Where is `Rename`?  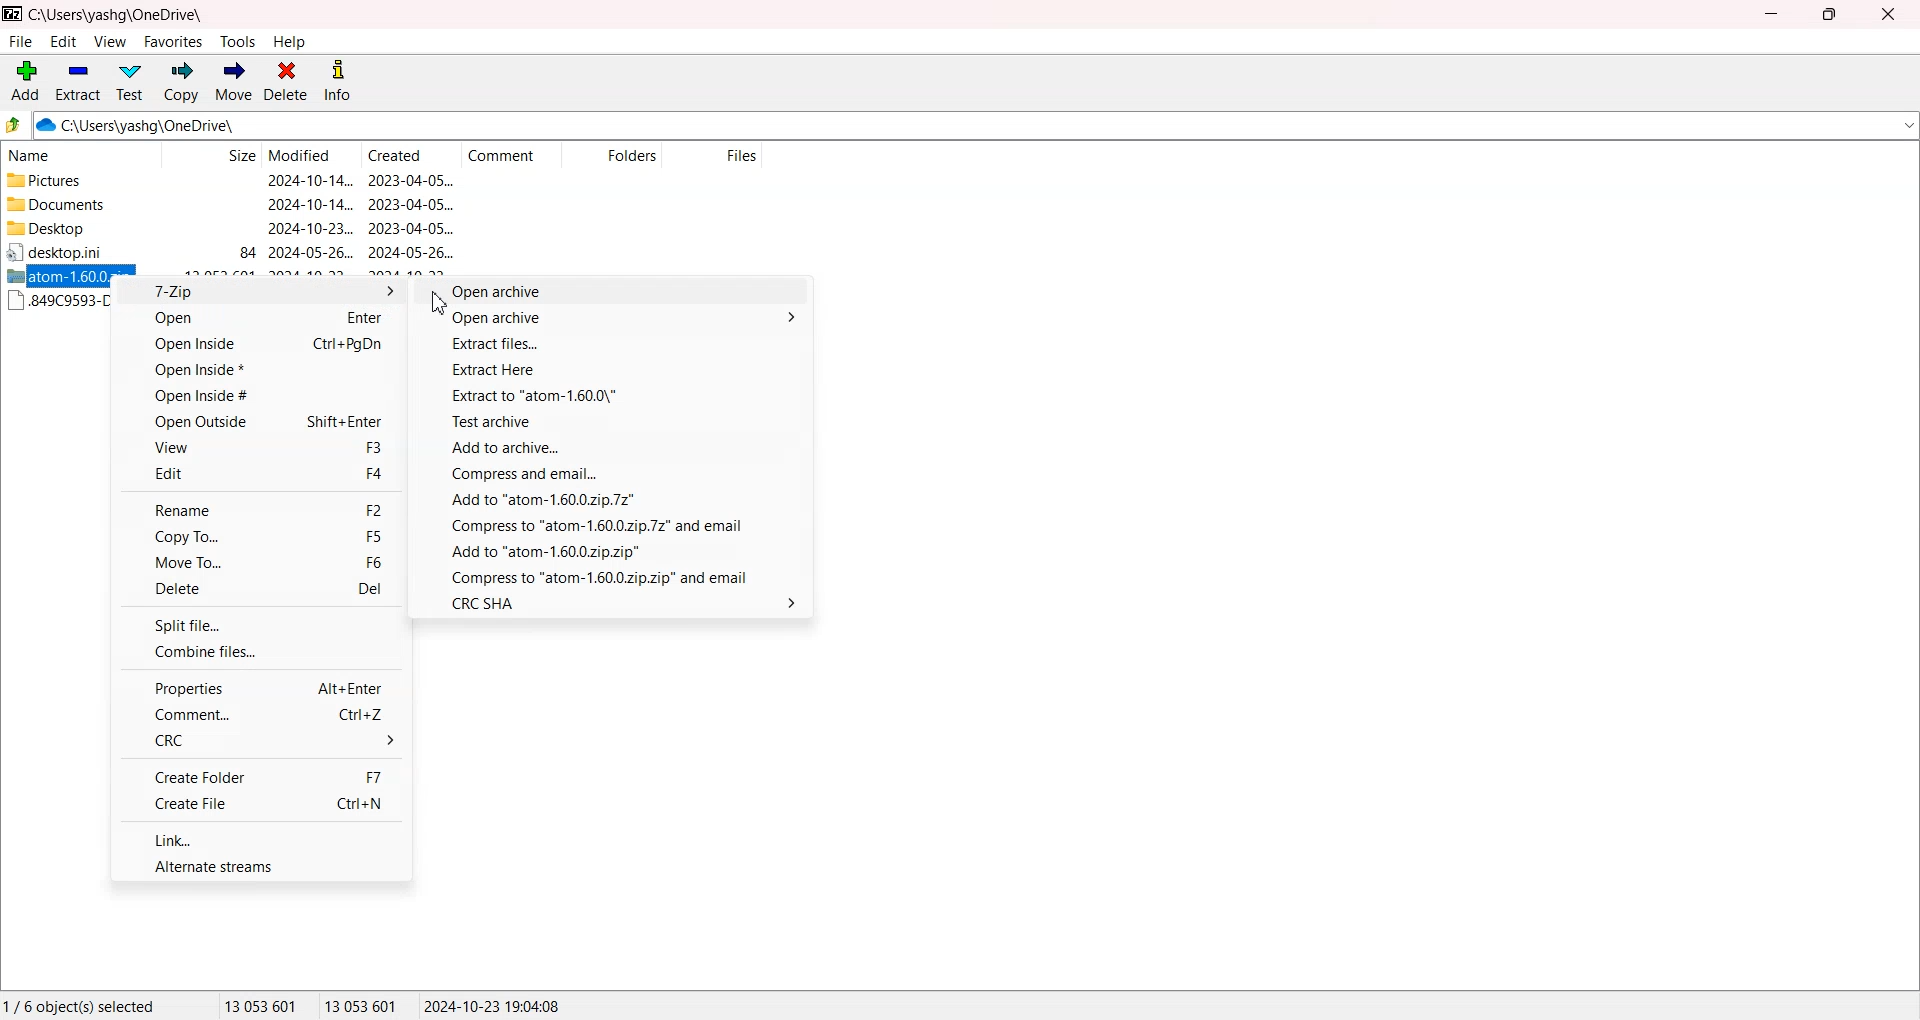 Rename is located at coordinates (260, 509).